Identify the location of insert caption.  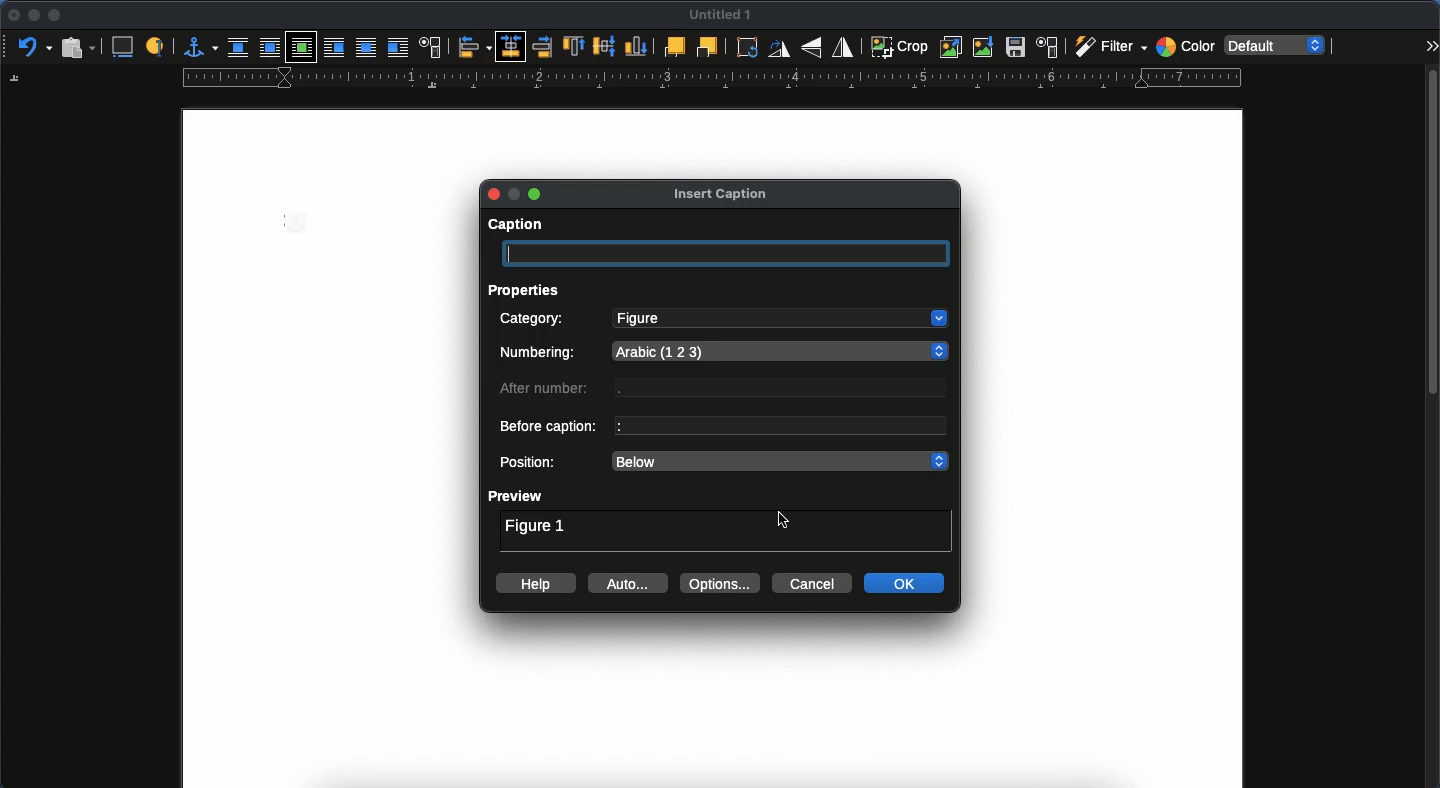
(720, 193).